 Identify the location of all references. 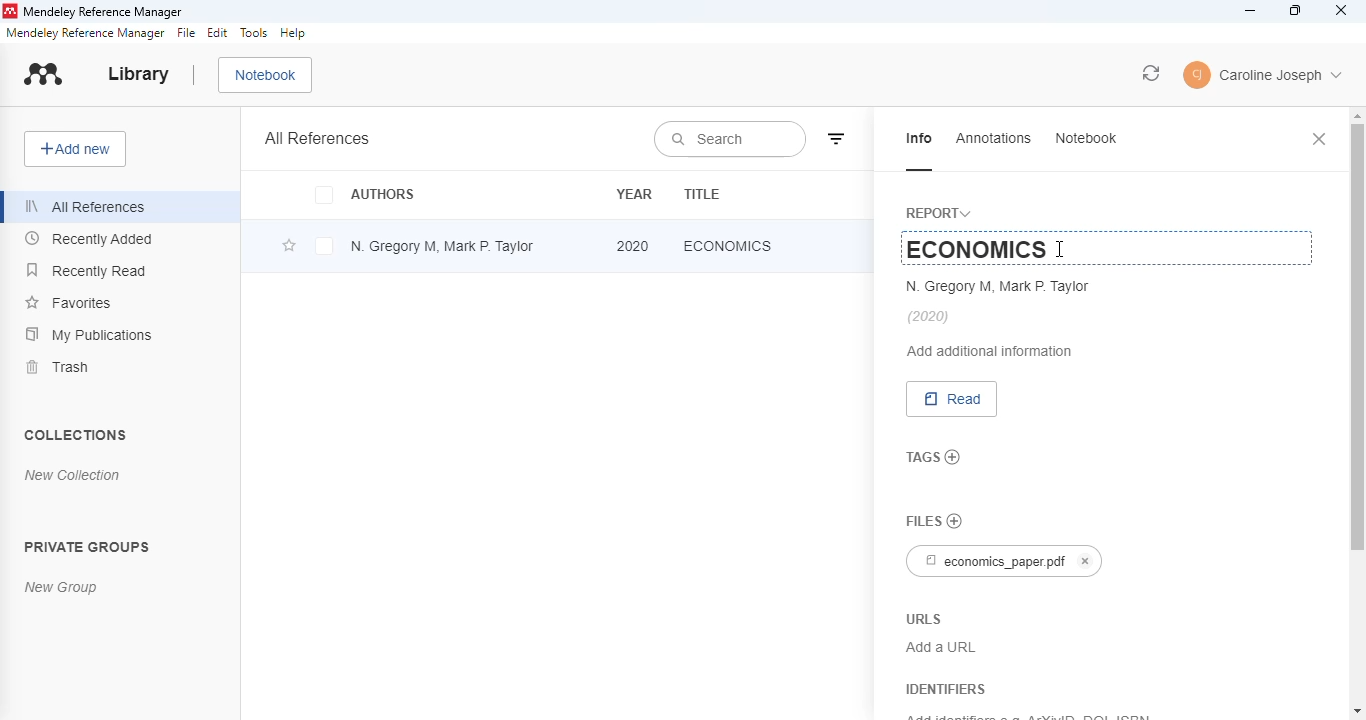
(86, 207).